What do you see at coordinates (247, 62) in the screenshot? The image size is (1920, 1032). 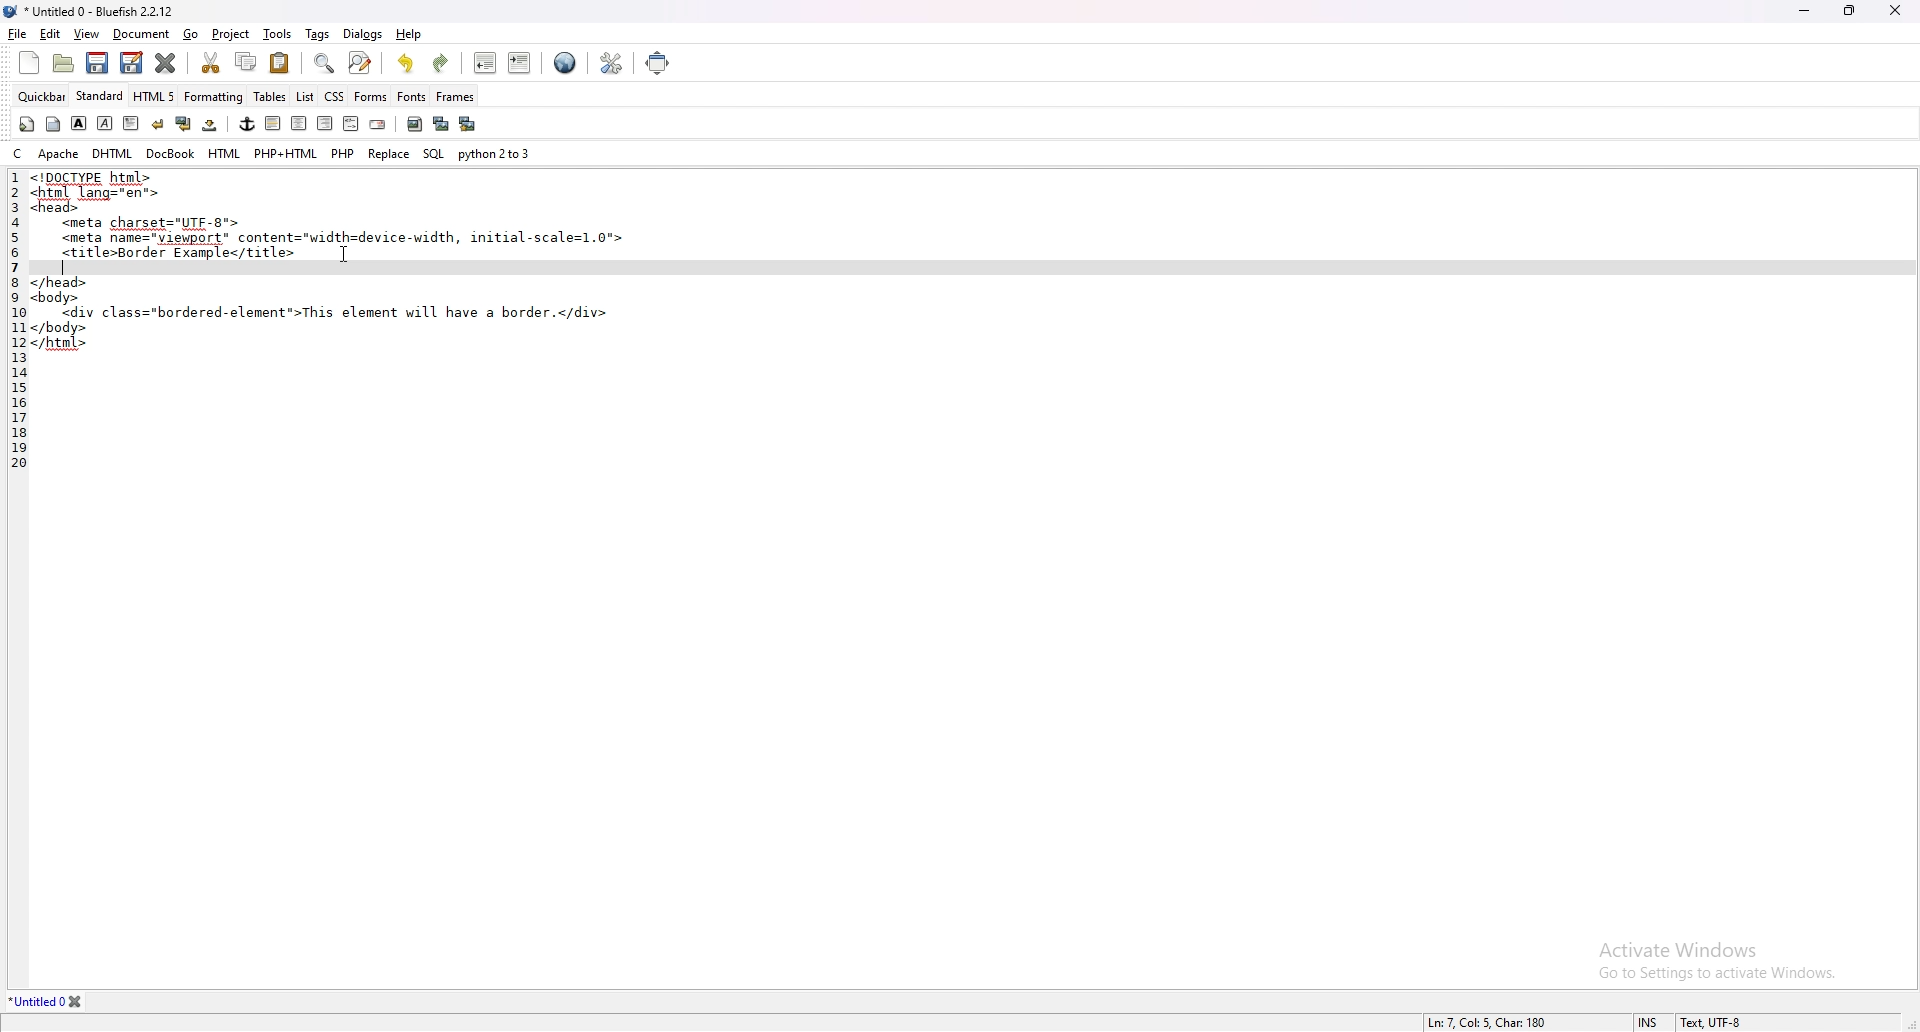 I see `copy` at bounding box center [247, 62].